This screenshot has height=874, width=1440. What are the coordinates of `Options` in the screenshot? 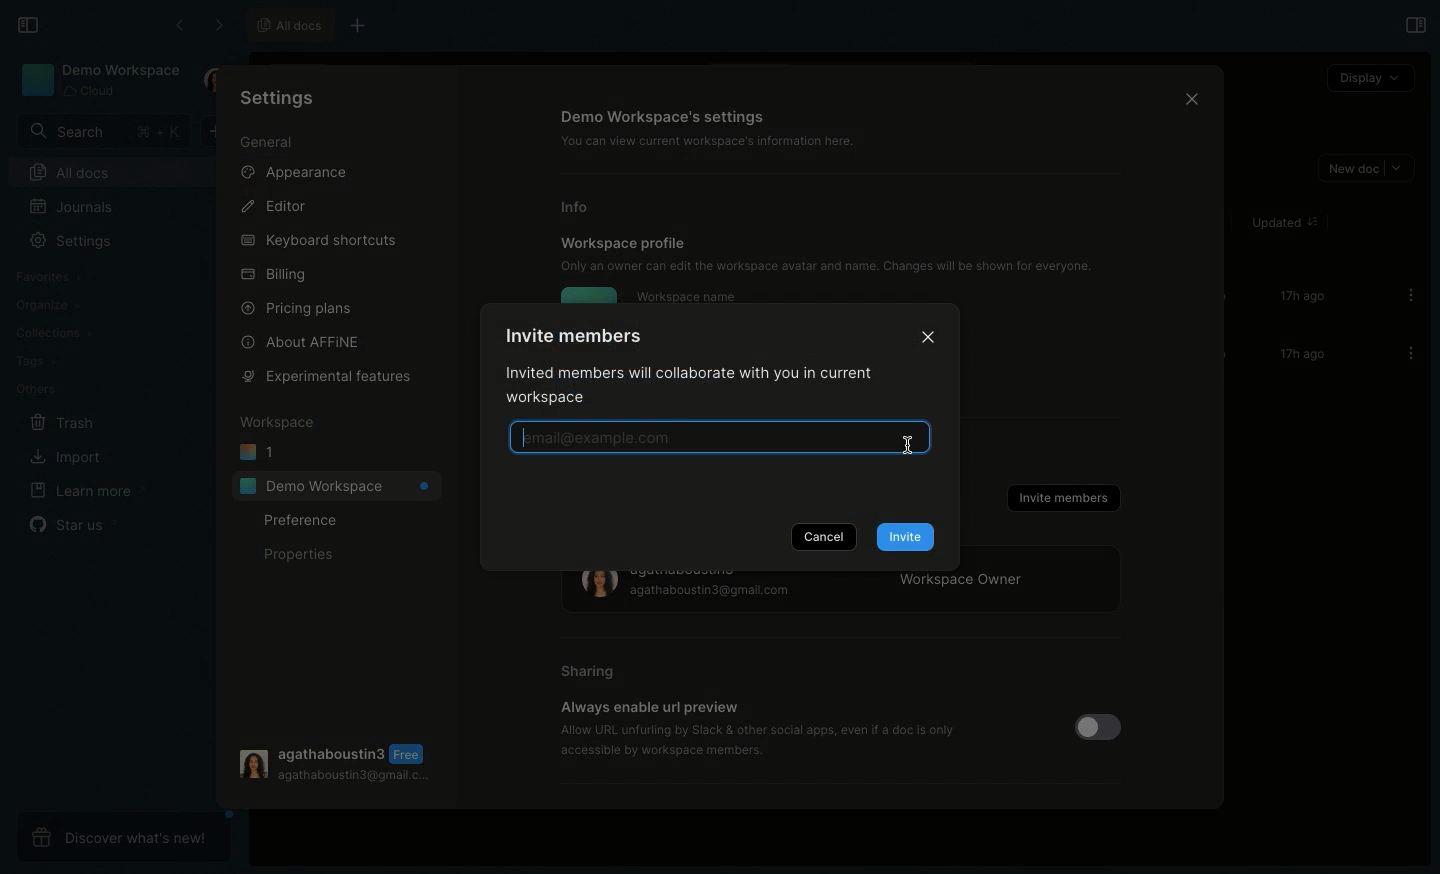 It's located at (1405, 295).